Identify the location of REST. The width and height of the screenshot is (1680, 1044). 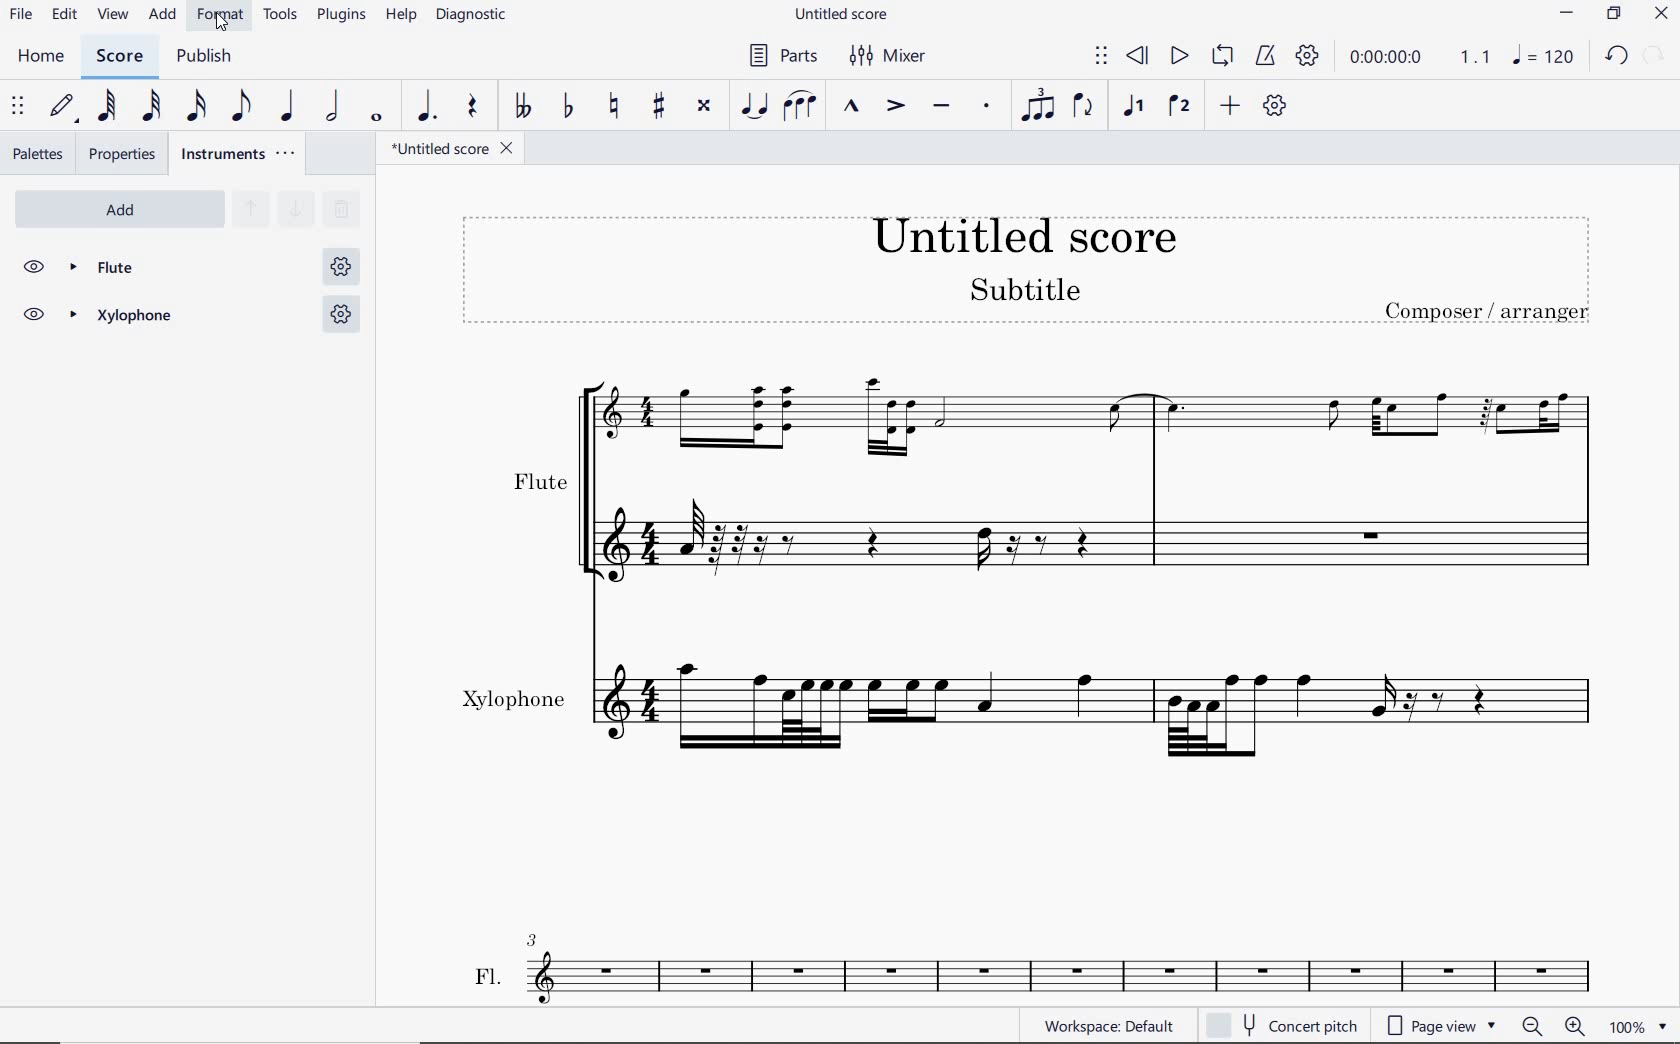
(474, 105).